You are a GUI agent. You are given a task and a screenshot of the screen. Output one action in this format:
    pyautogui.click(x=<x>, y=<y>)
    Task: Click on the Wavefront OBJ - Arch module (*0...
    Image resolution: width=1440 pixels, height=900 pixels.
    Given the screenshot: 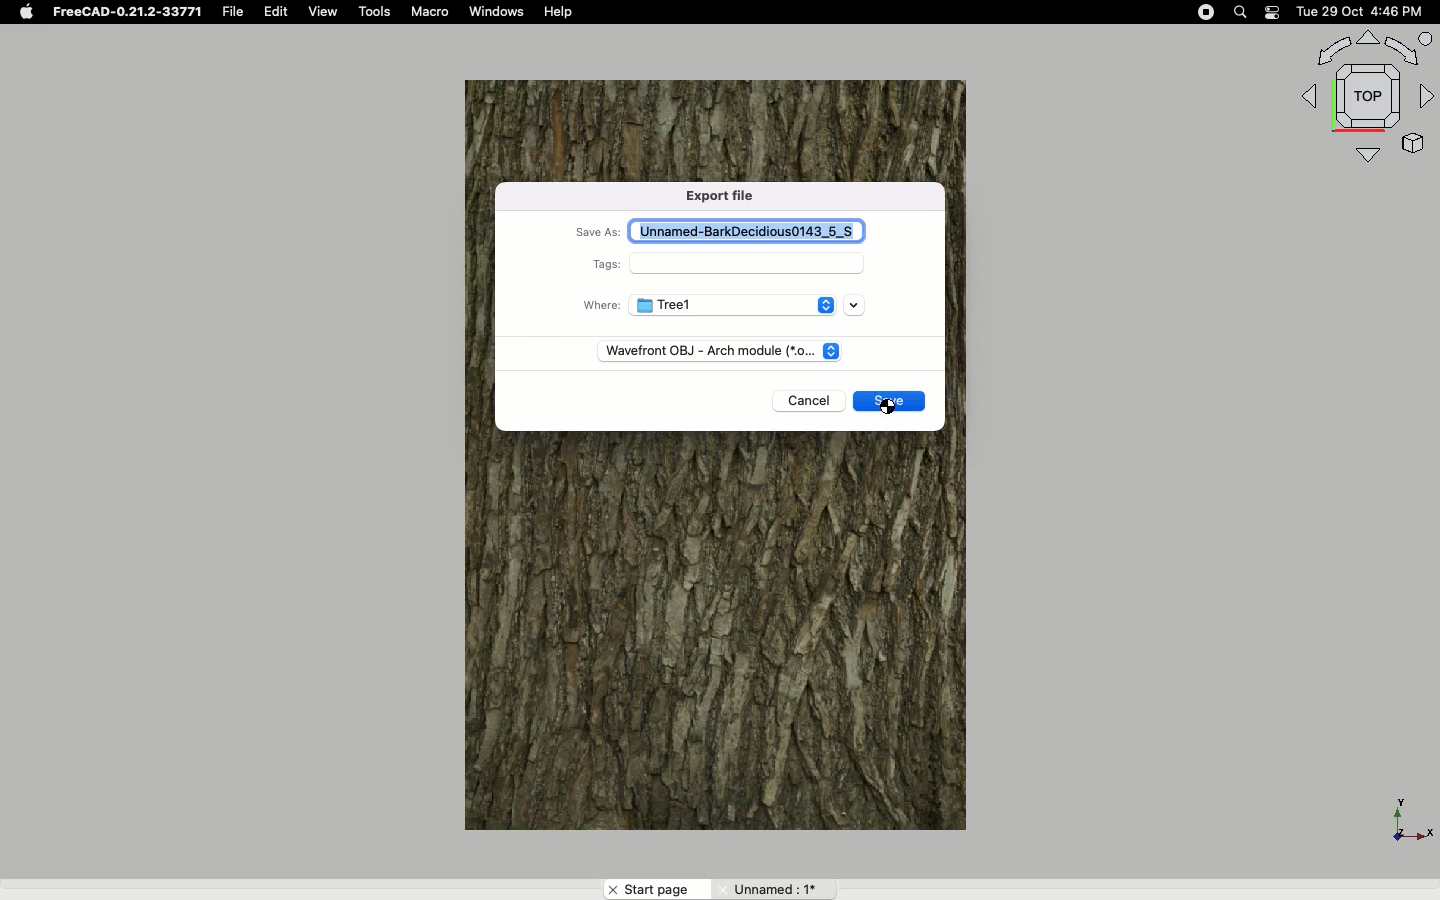 What is the action you would take?
    pyautogui.click(x=706, y=348)
    